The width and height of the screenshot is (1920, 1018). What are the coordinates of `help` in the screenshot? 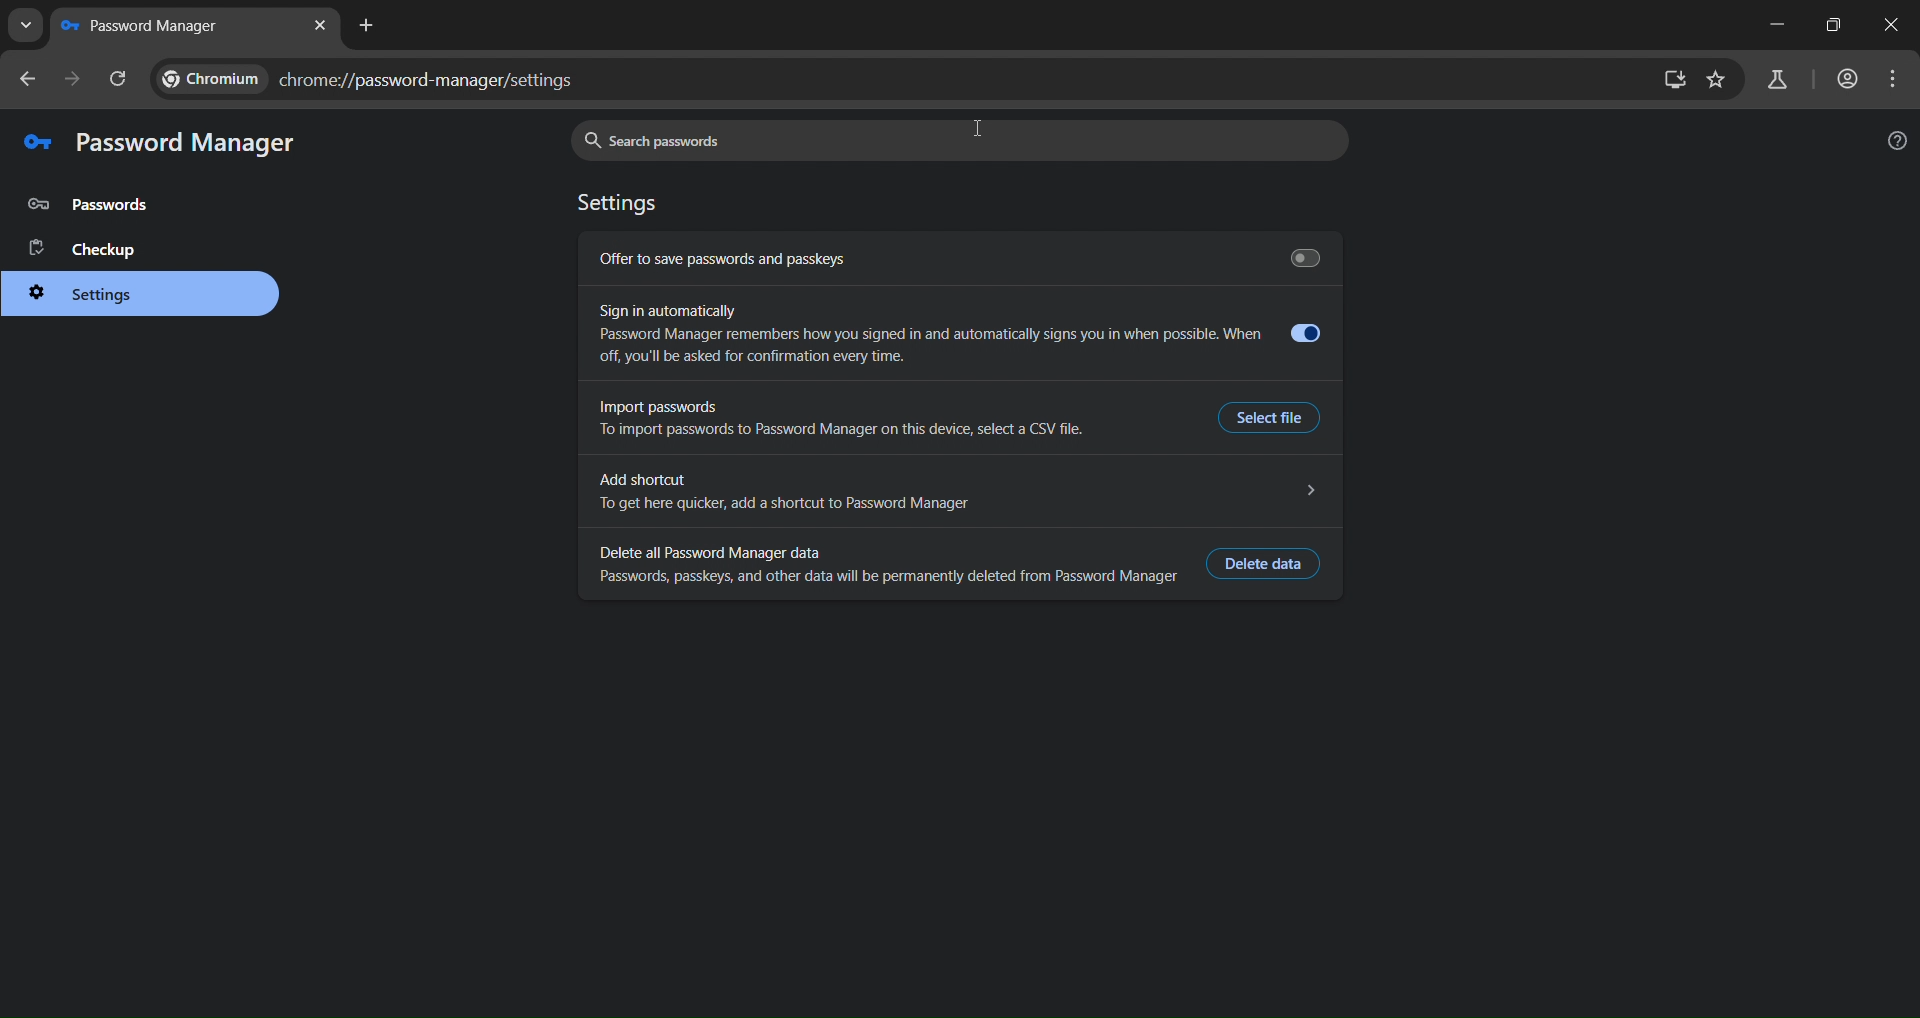 It's located at (1891, 139).